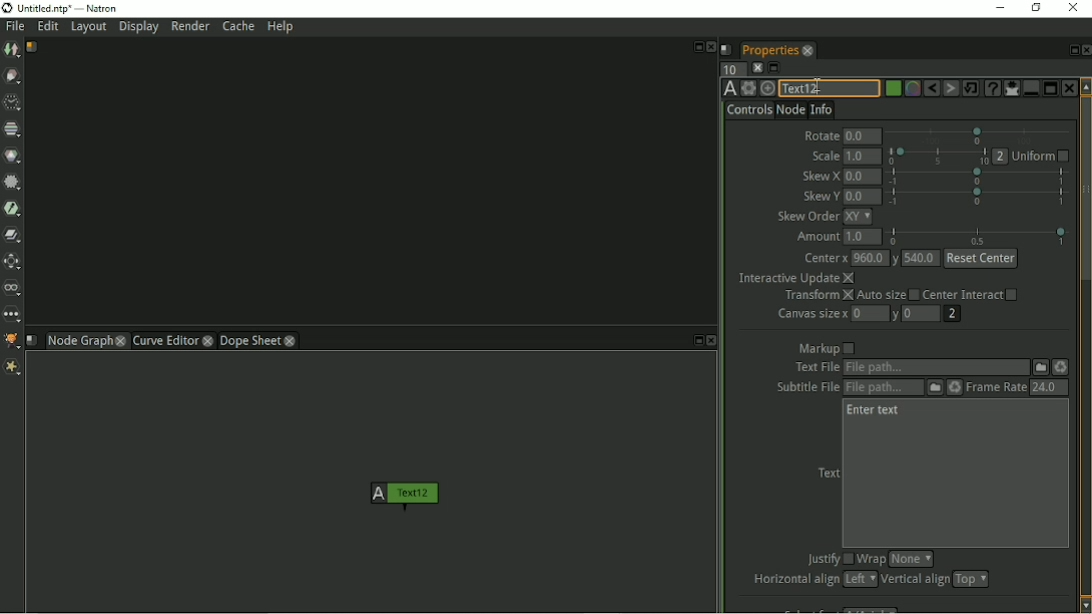 The image size is (1092, 614). I want to click on Center, so click(825, 259).